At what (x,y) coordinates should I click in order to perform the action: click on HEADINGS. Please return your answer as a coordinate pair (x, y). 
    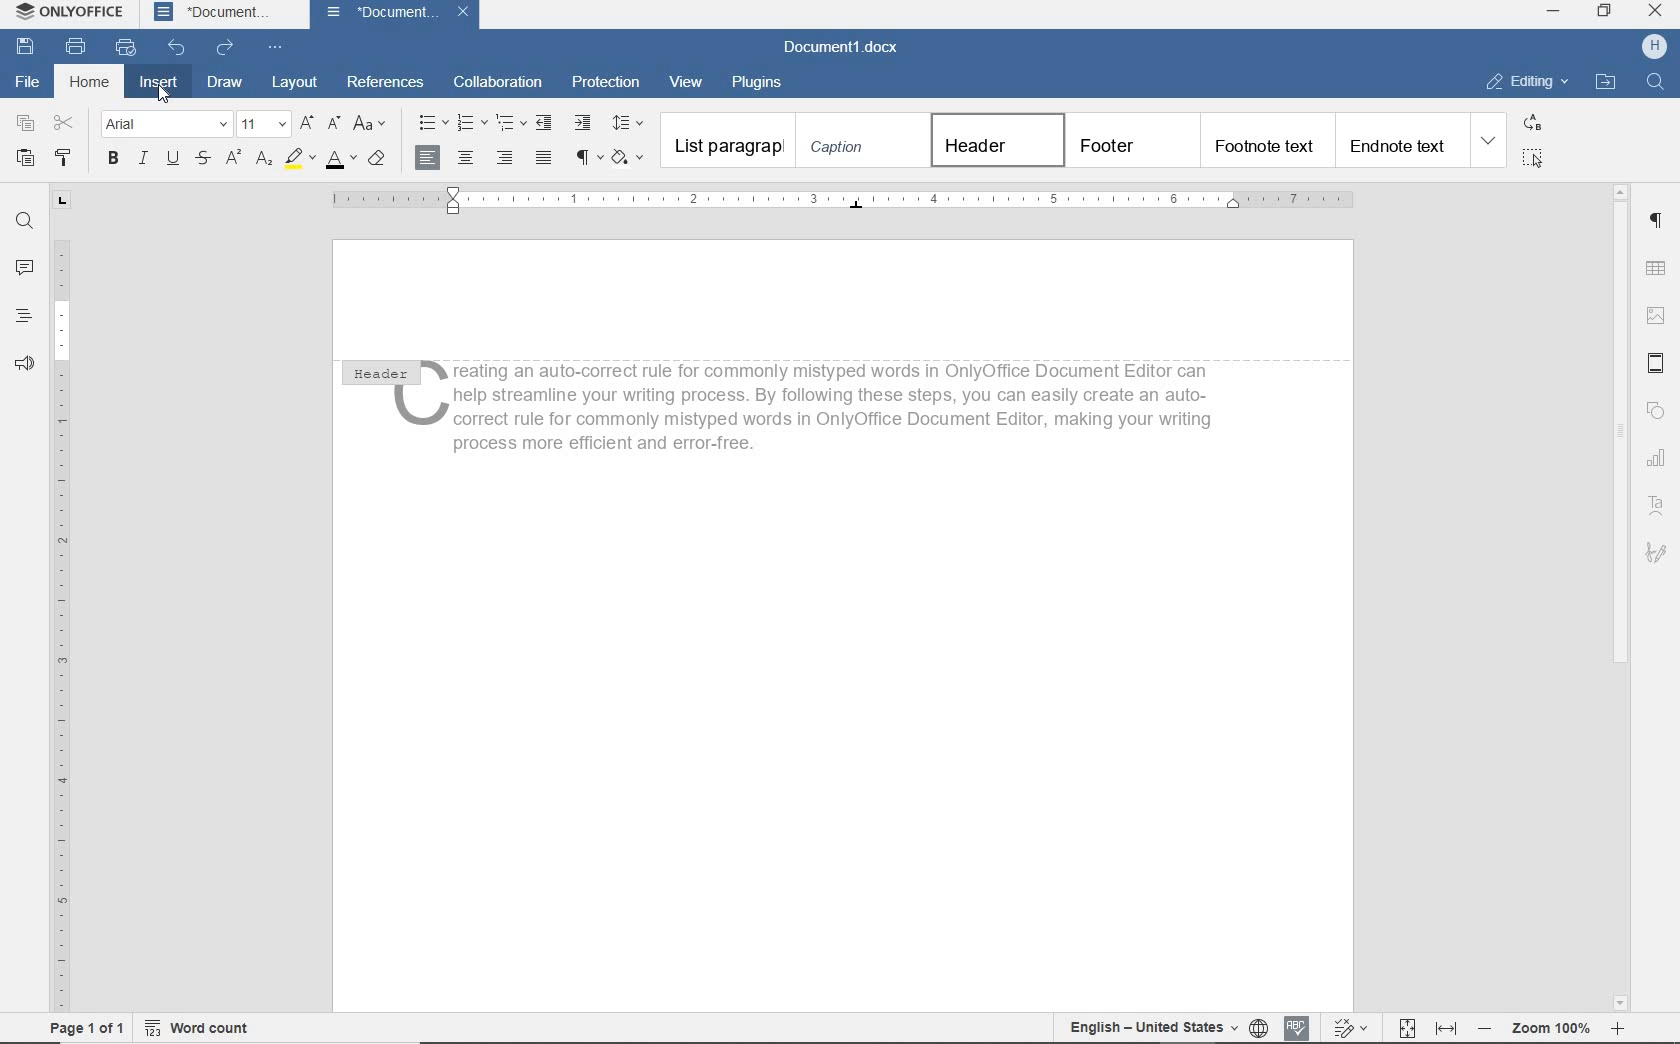
    Looking at the image, I should click on (24, 316).